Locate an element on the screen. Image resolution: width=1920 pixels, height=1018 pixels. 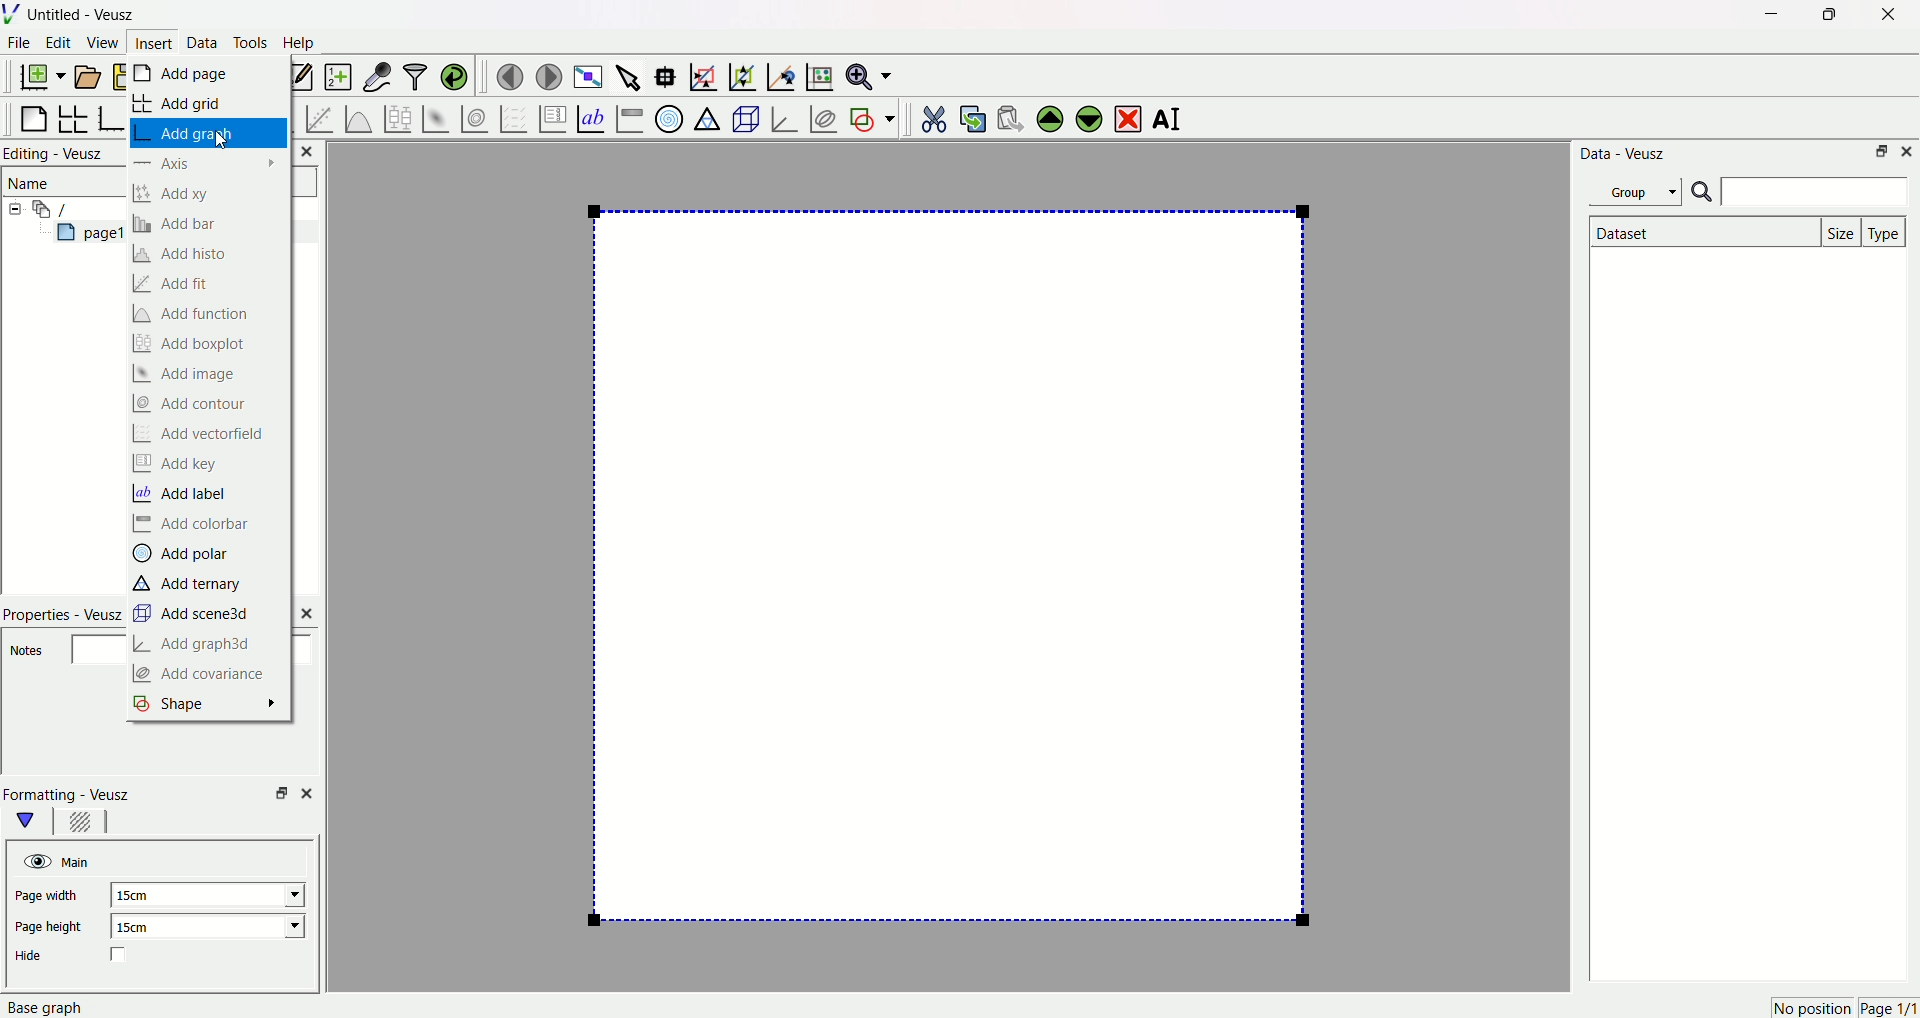
no position is located at coordinates (1810, 1008).